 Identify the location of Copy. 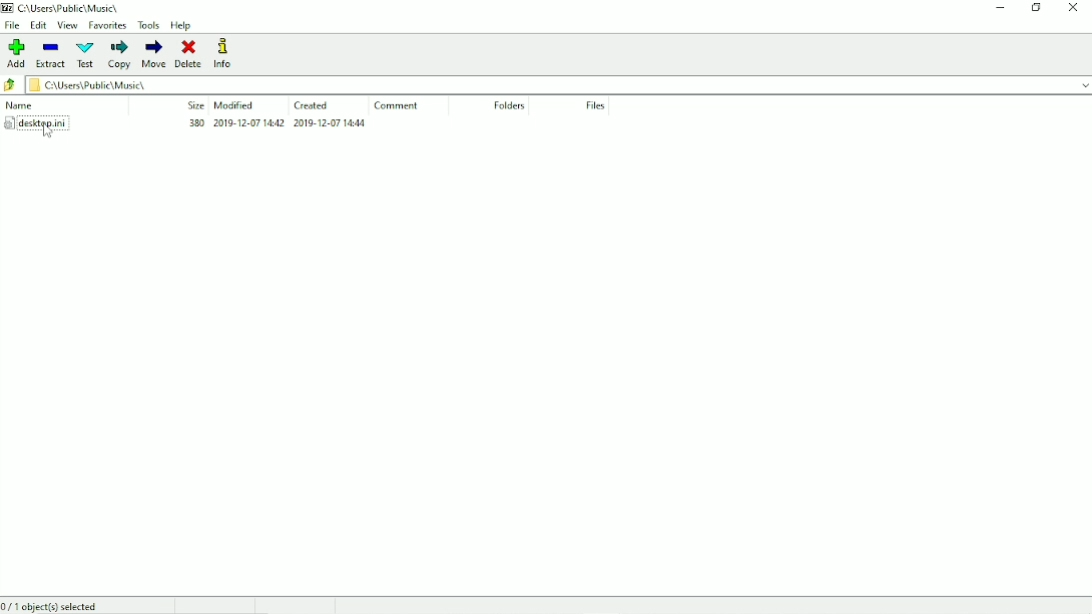
(120, 54).